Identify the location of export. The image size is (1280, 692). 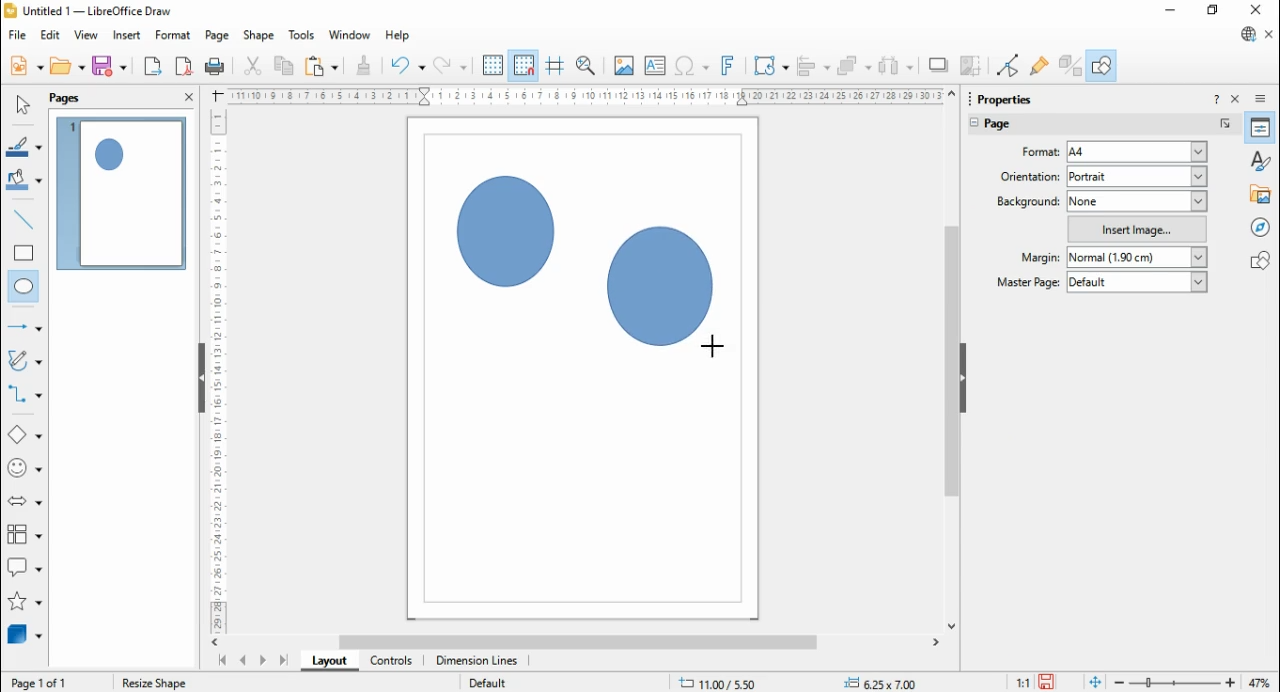
(152, 66).